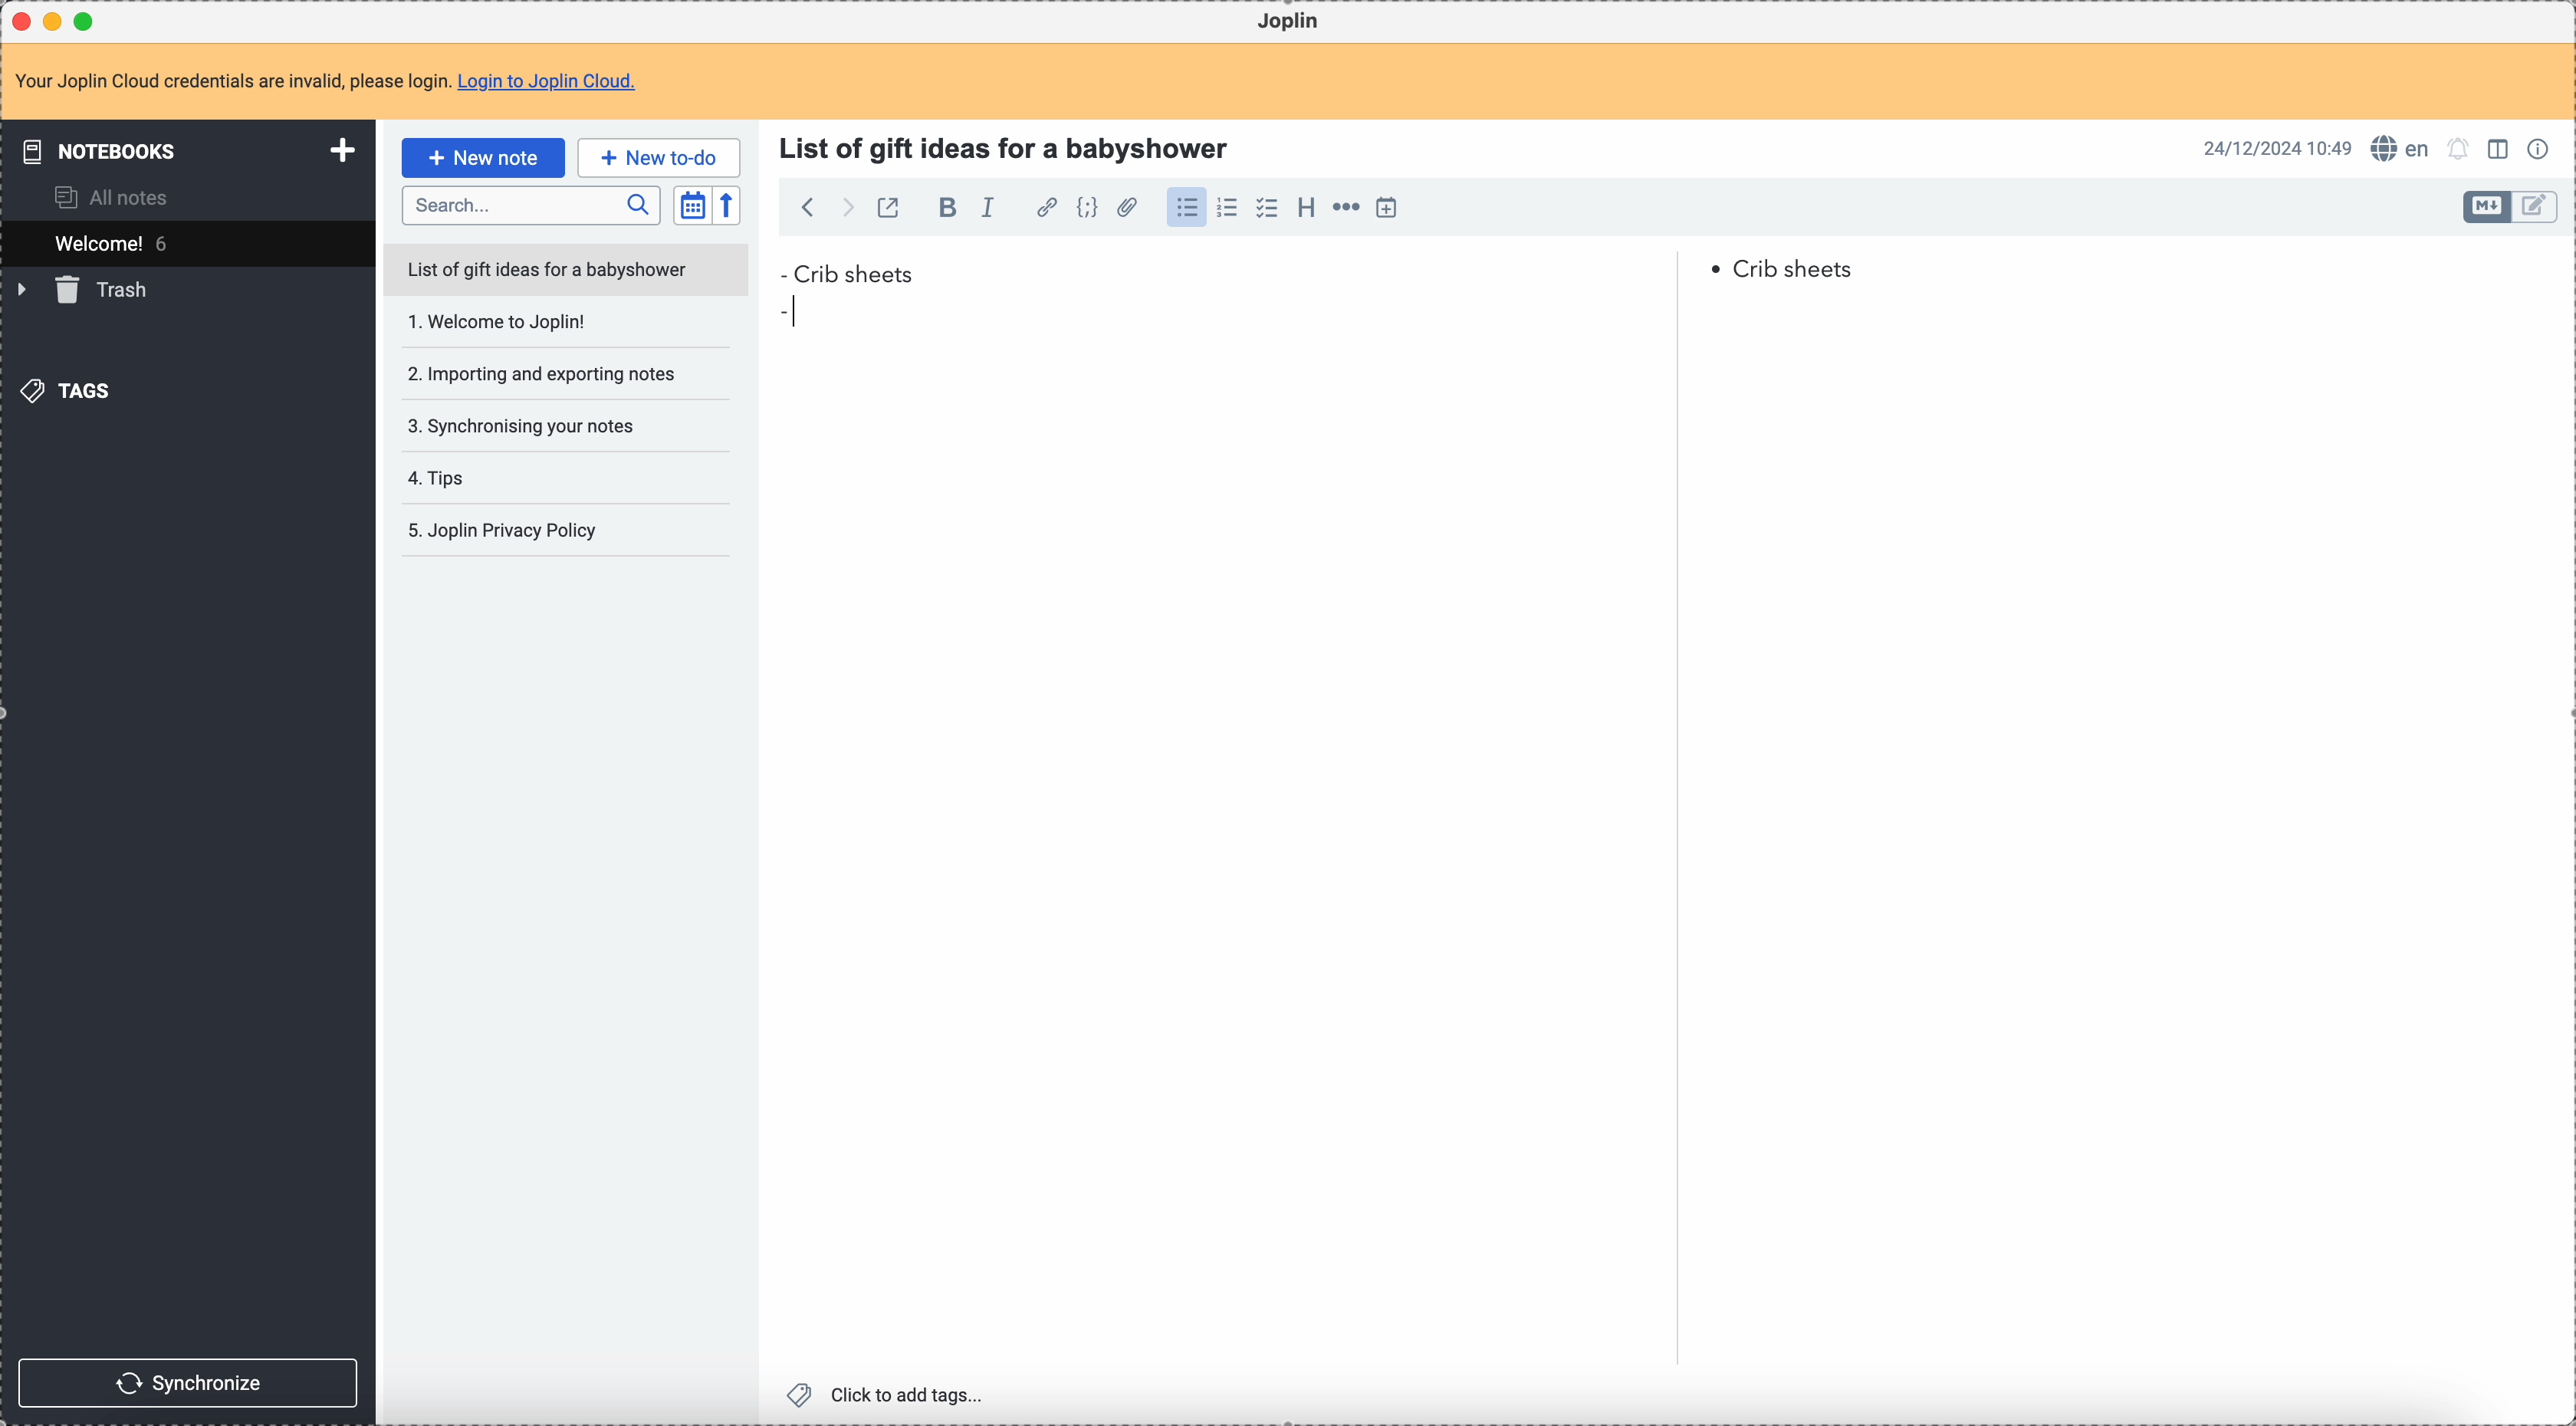 Image resolution: width=2576 pixels, height=1426 pixels. What do you see at coordinates (1232, 209) in the screenshot?
I see `numbered list` at bounding box center [1232, 209].